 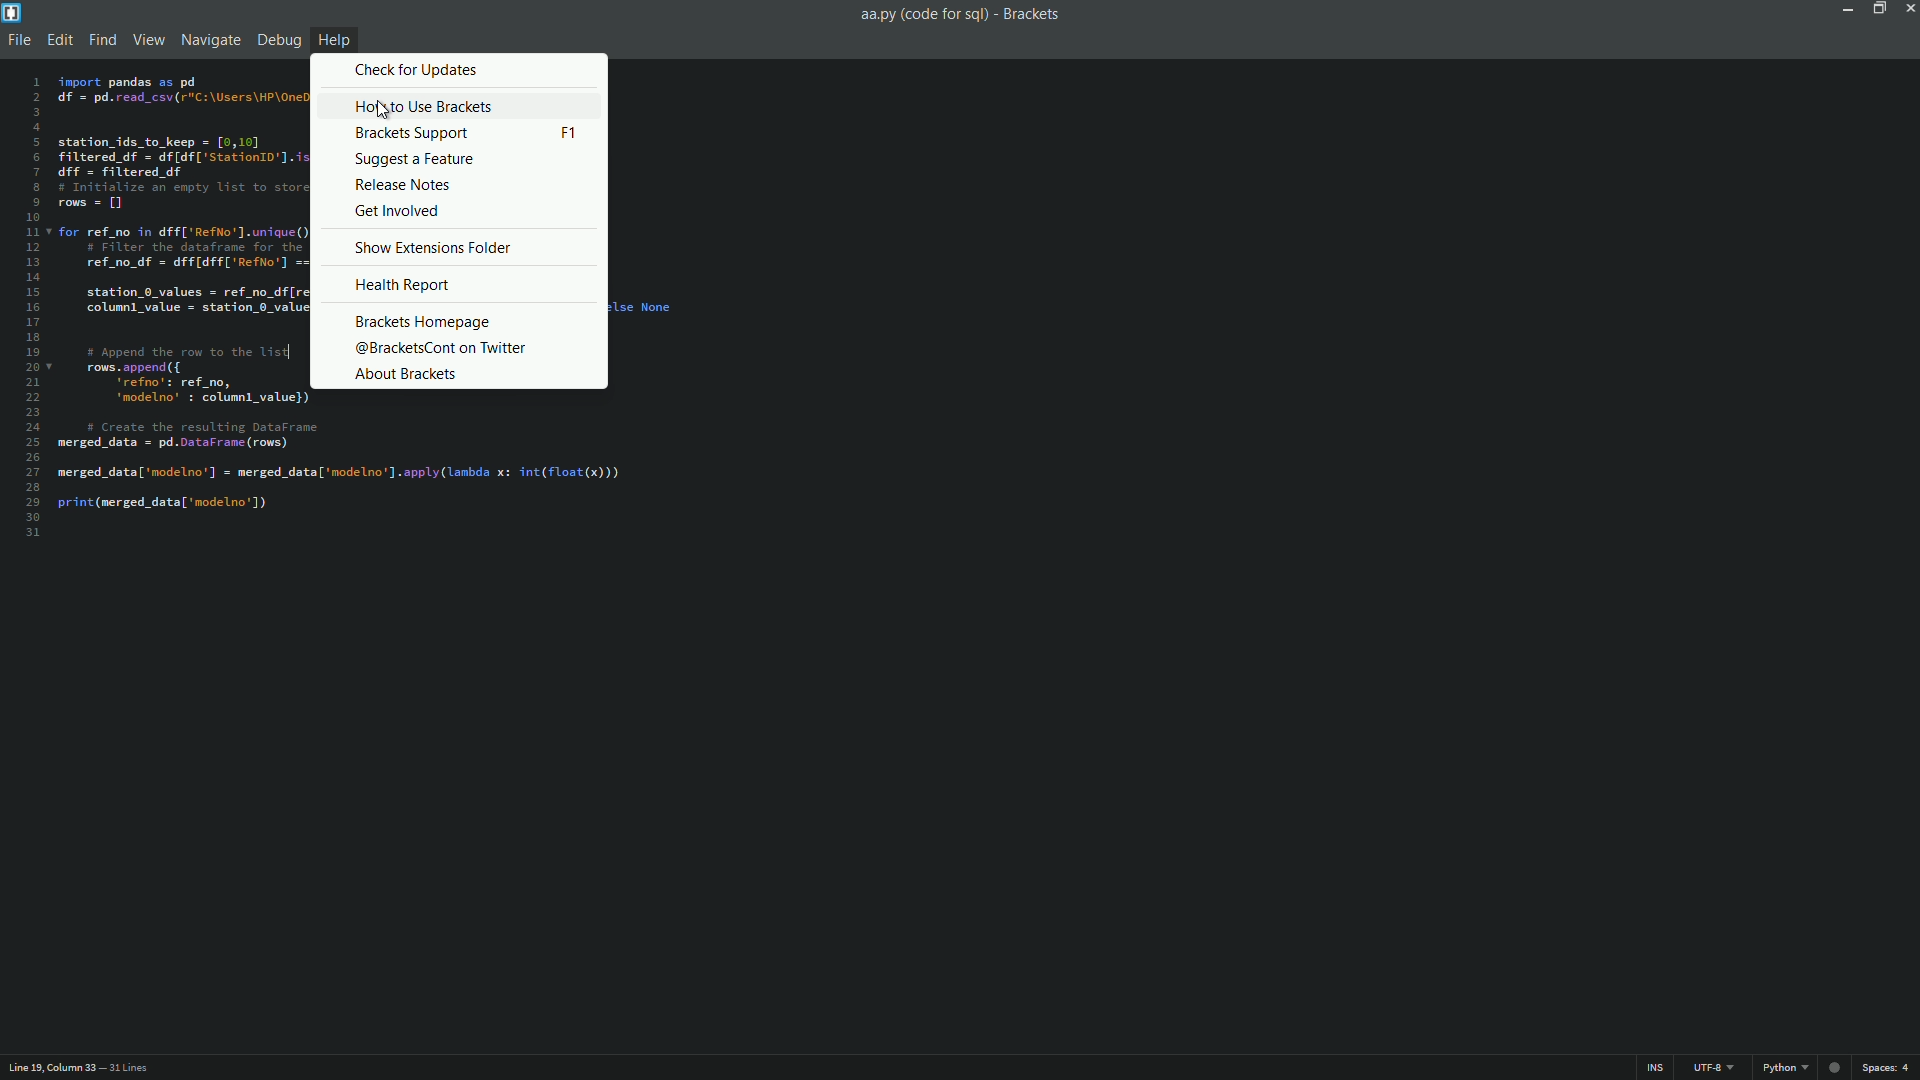 I want to click on cursor, so click(x=383, y=109).